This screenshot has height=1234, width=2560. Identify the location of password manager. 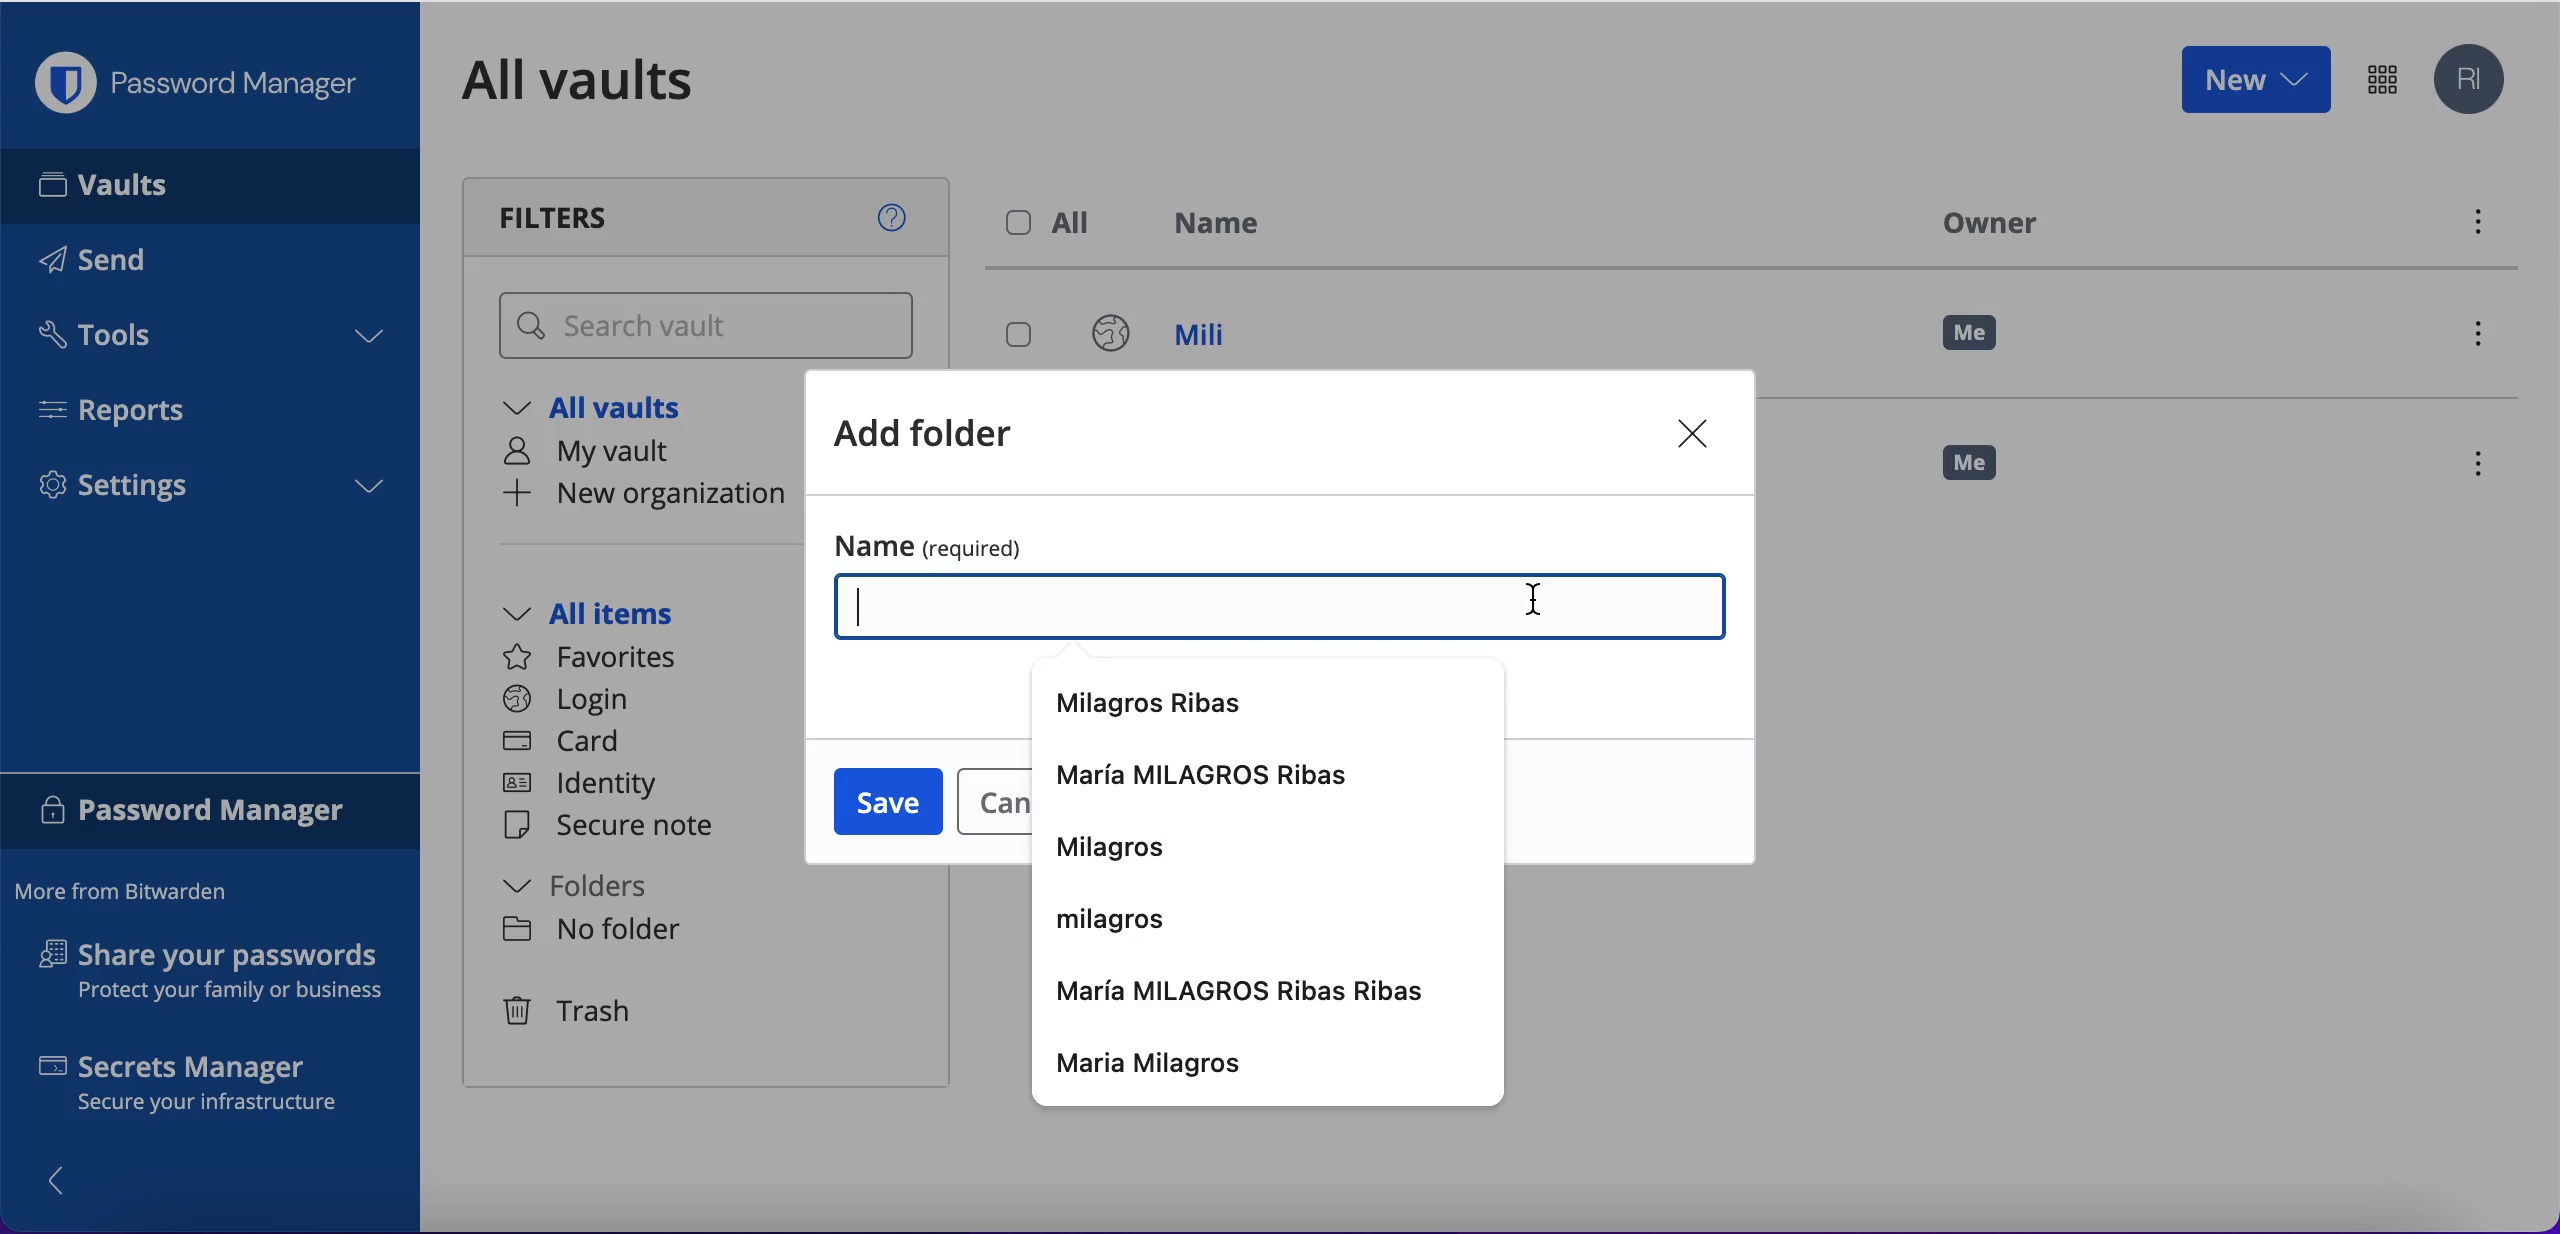
(2382, 78).